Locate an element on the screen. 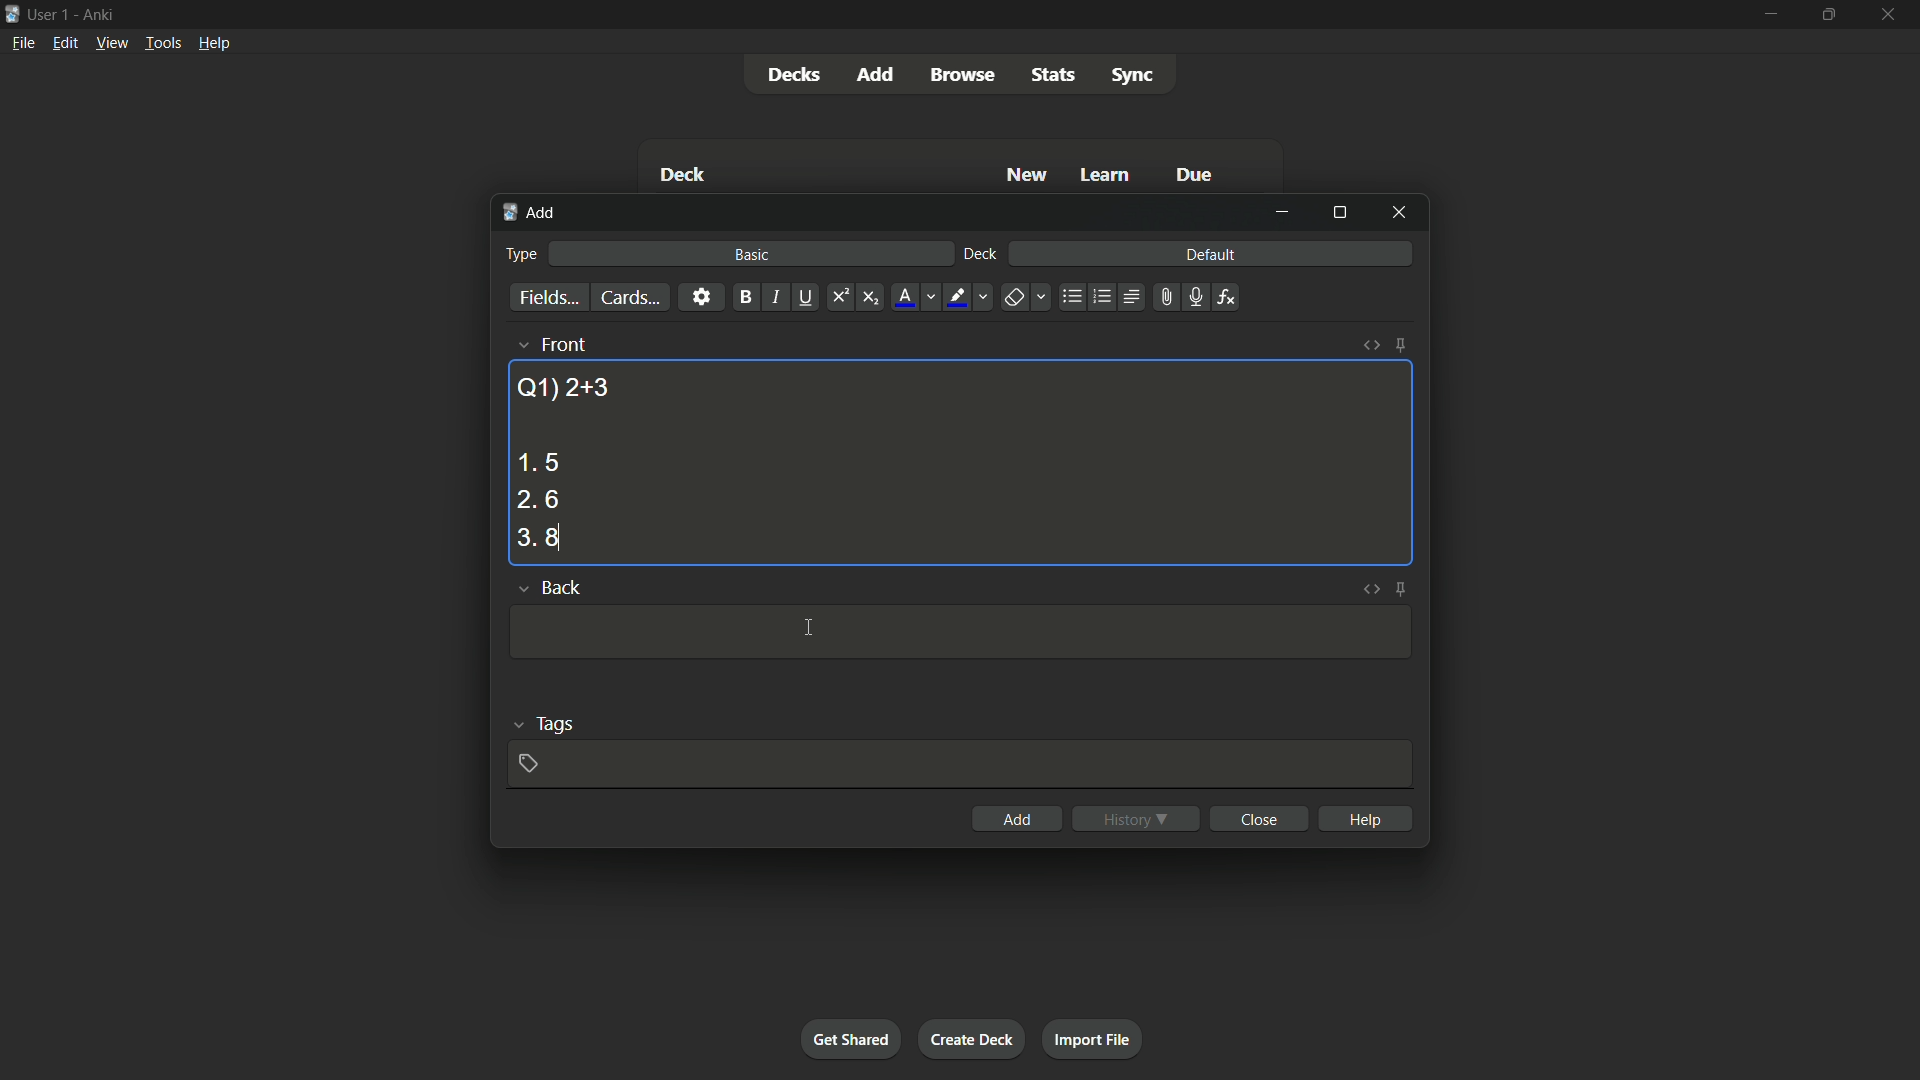 This screenshot has width=1920, height=1080. view menu is located at coordinates (110, 41).